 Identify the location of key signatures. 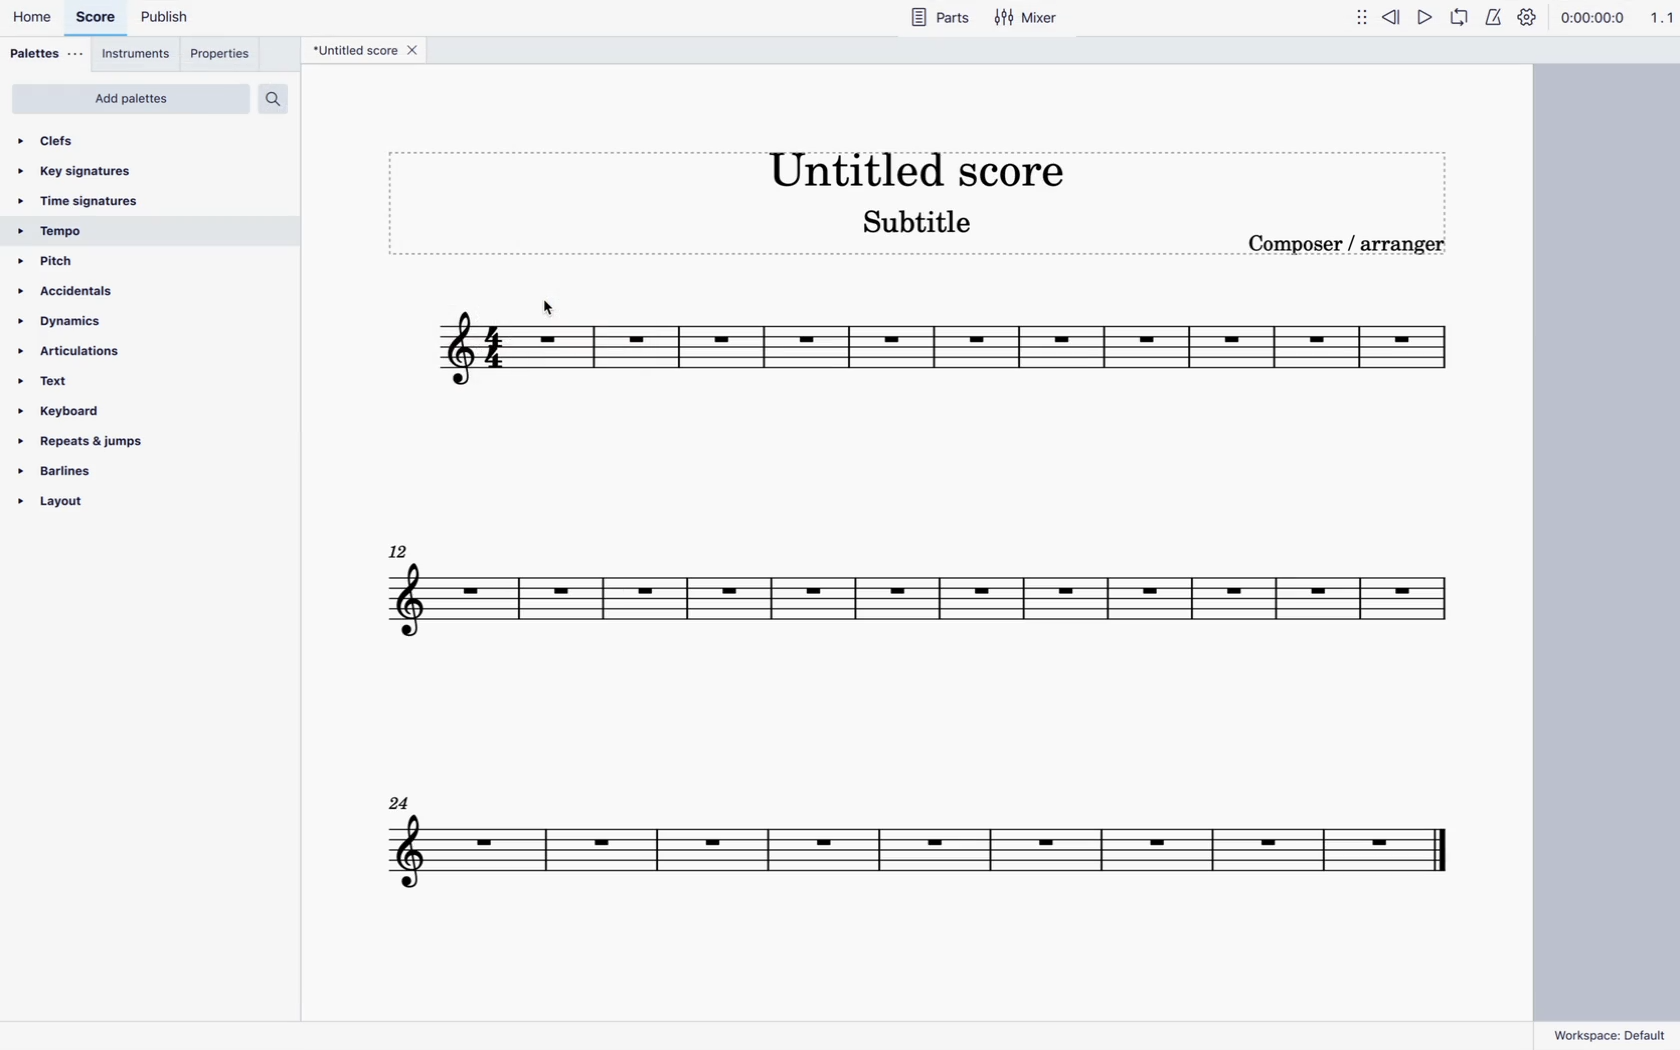
(85, 172).